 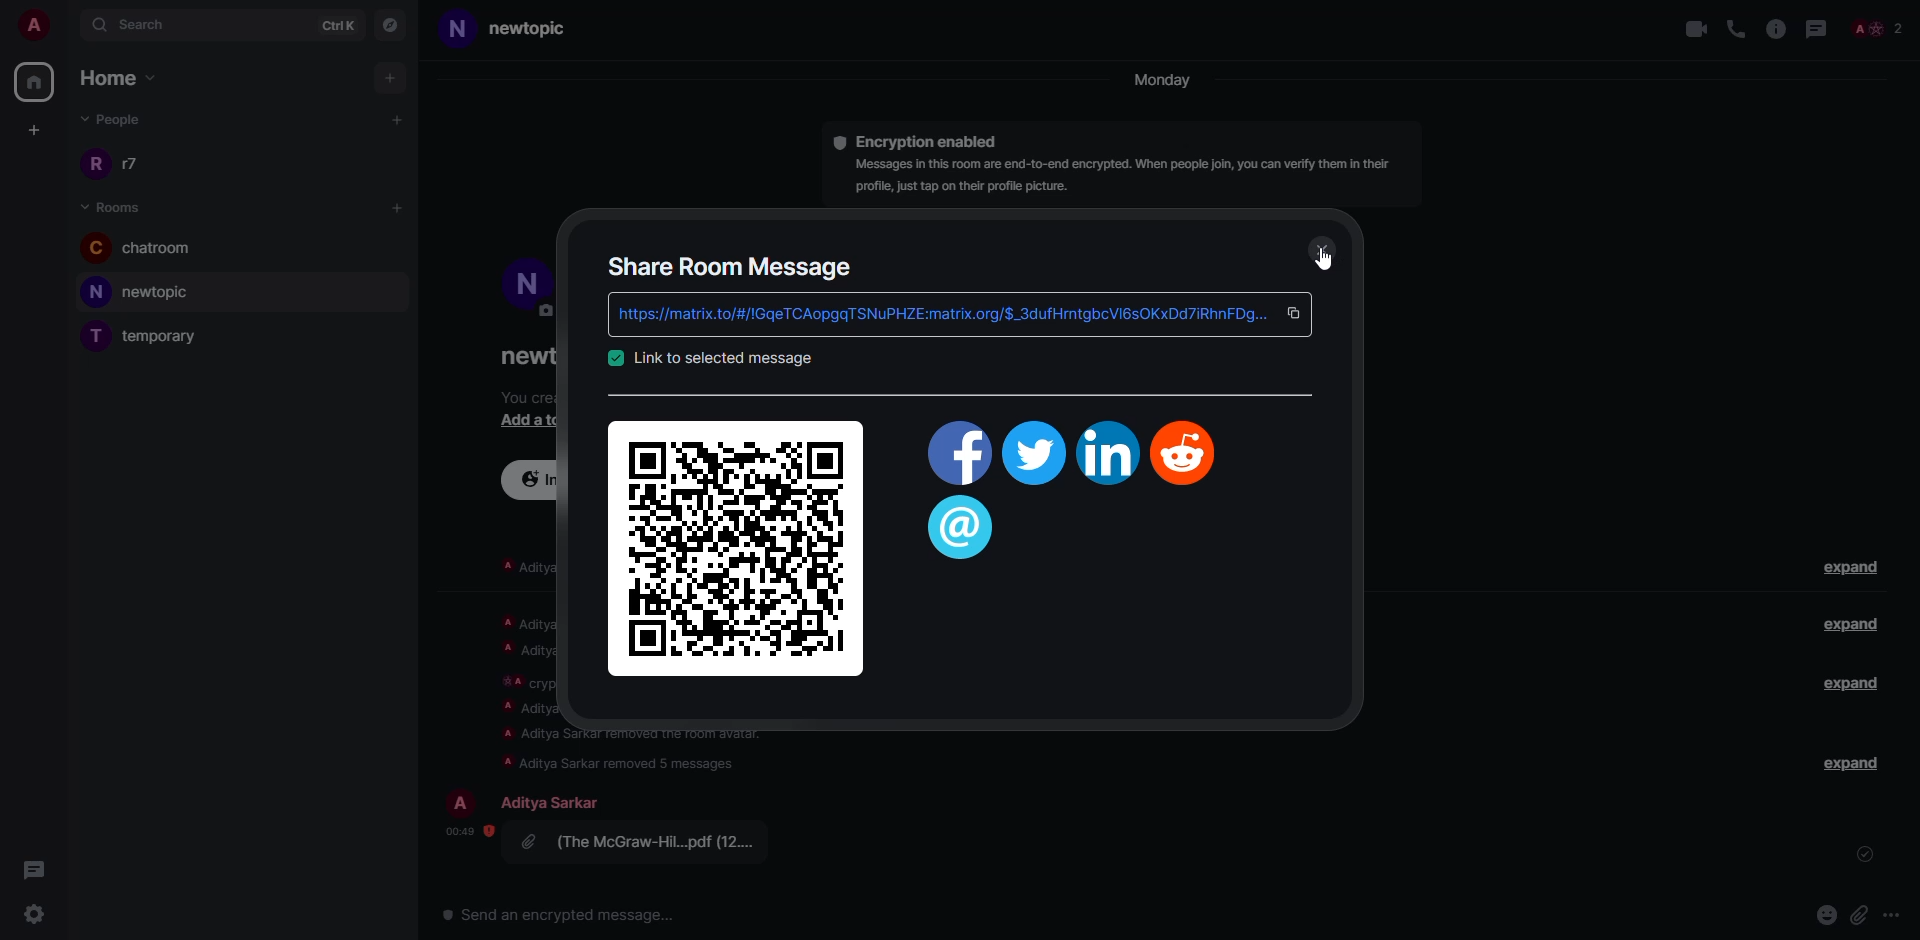 What do you see at coordinates (31, 912) in the screenshot?
I see `settings` at bounding box center [31, 912].